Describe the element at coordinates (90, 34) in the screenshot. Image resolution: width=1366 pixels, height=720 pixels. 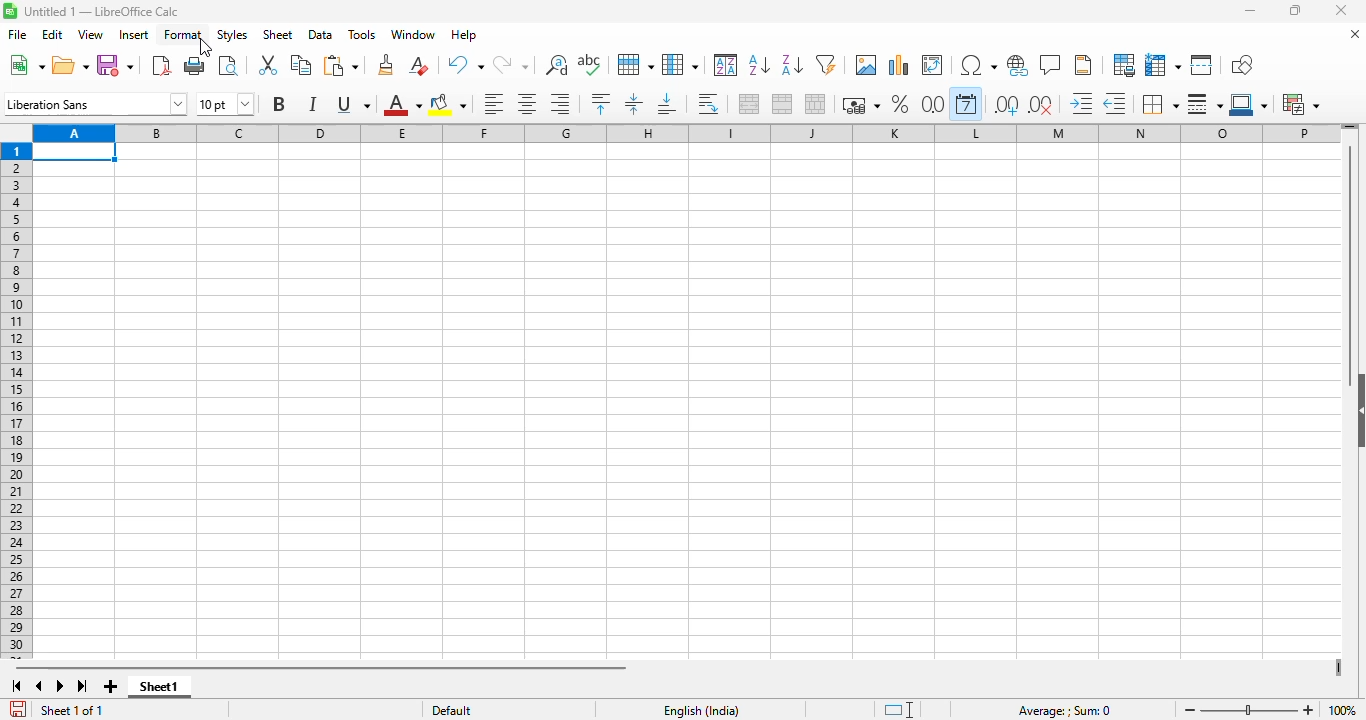
I see `view` at that location.